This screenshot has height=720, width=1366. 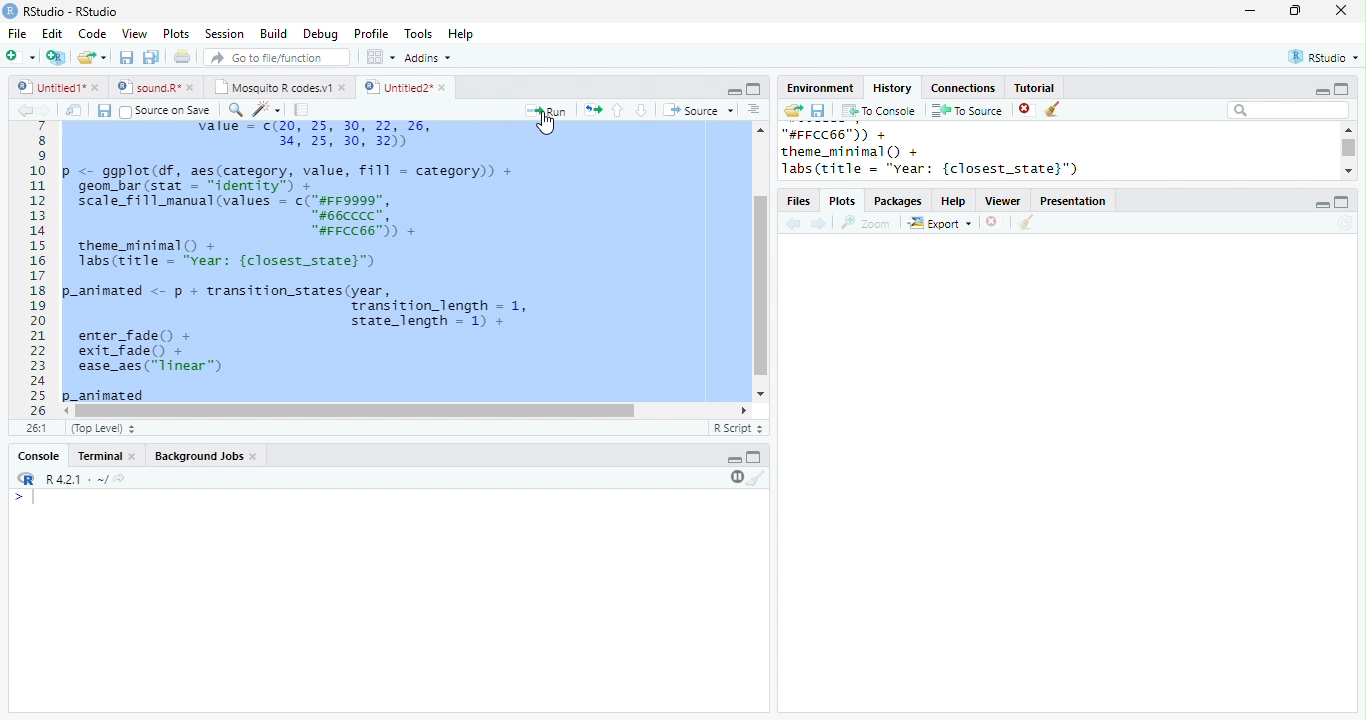 I want to click on resize, so click(x=1295, y=11).